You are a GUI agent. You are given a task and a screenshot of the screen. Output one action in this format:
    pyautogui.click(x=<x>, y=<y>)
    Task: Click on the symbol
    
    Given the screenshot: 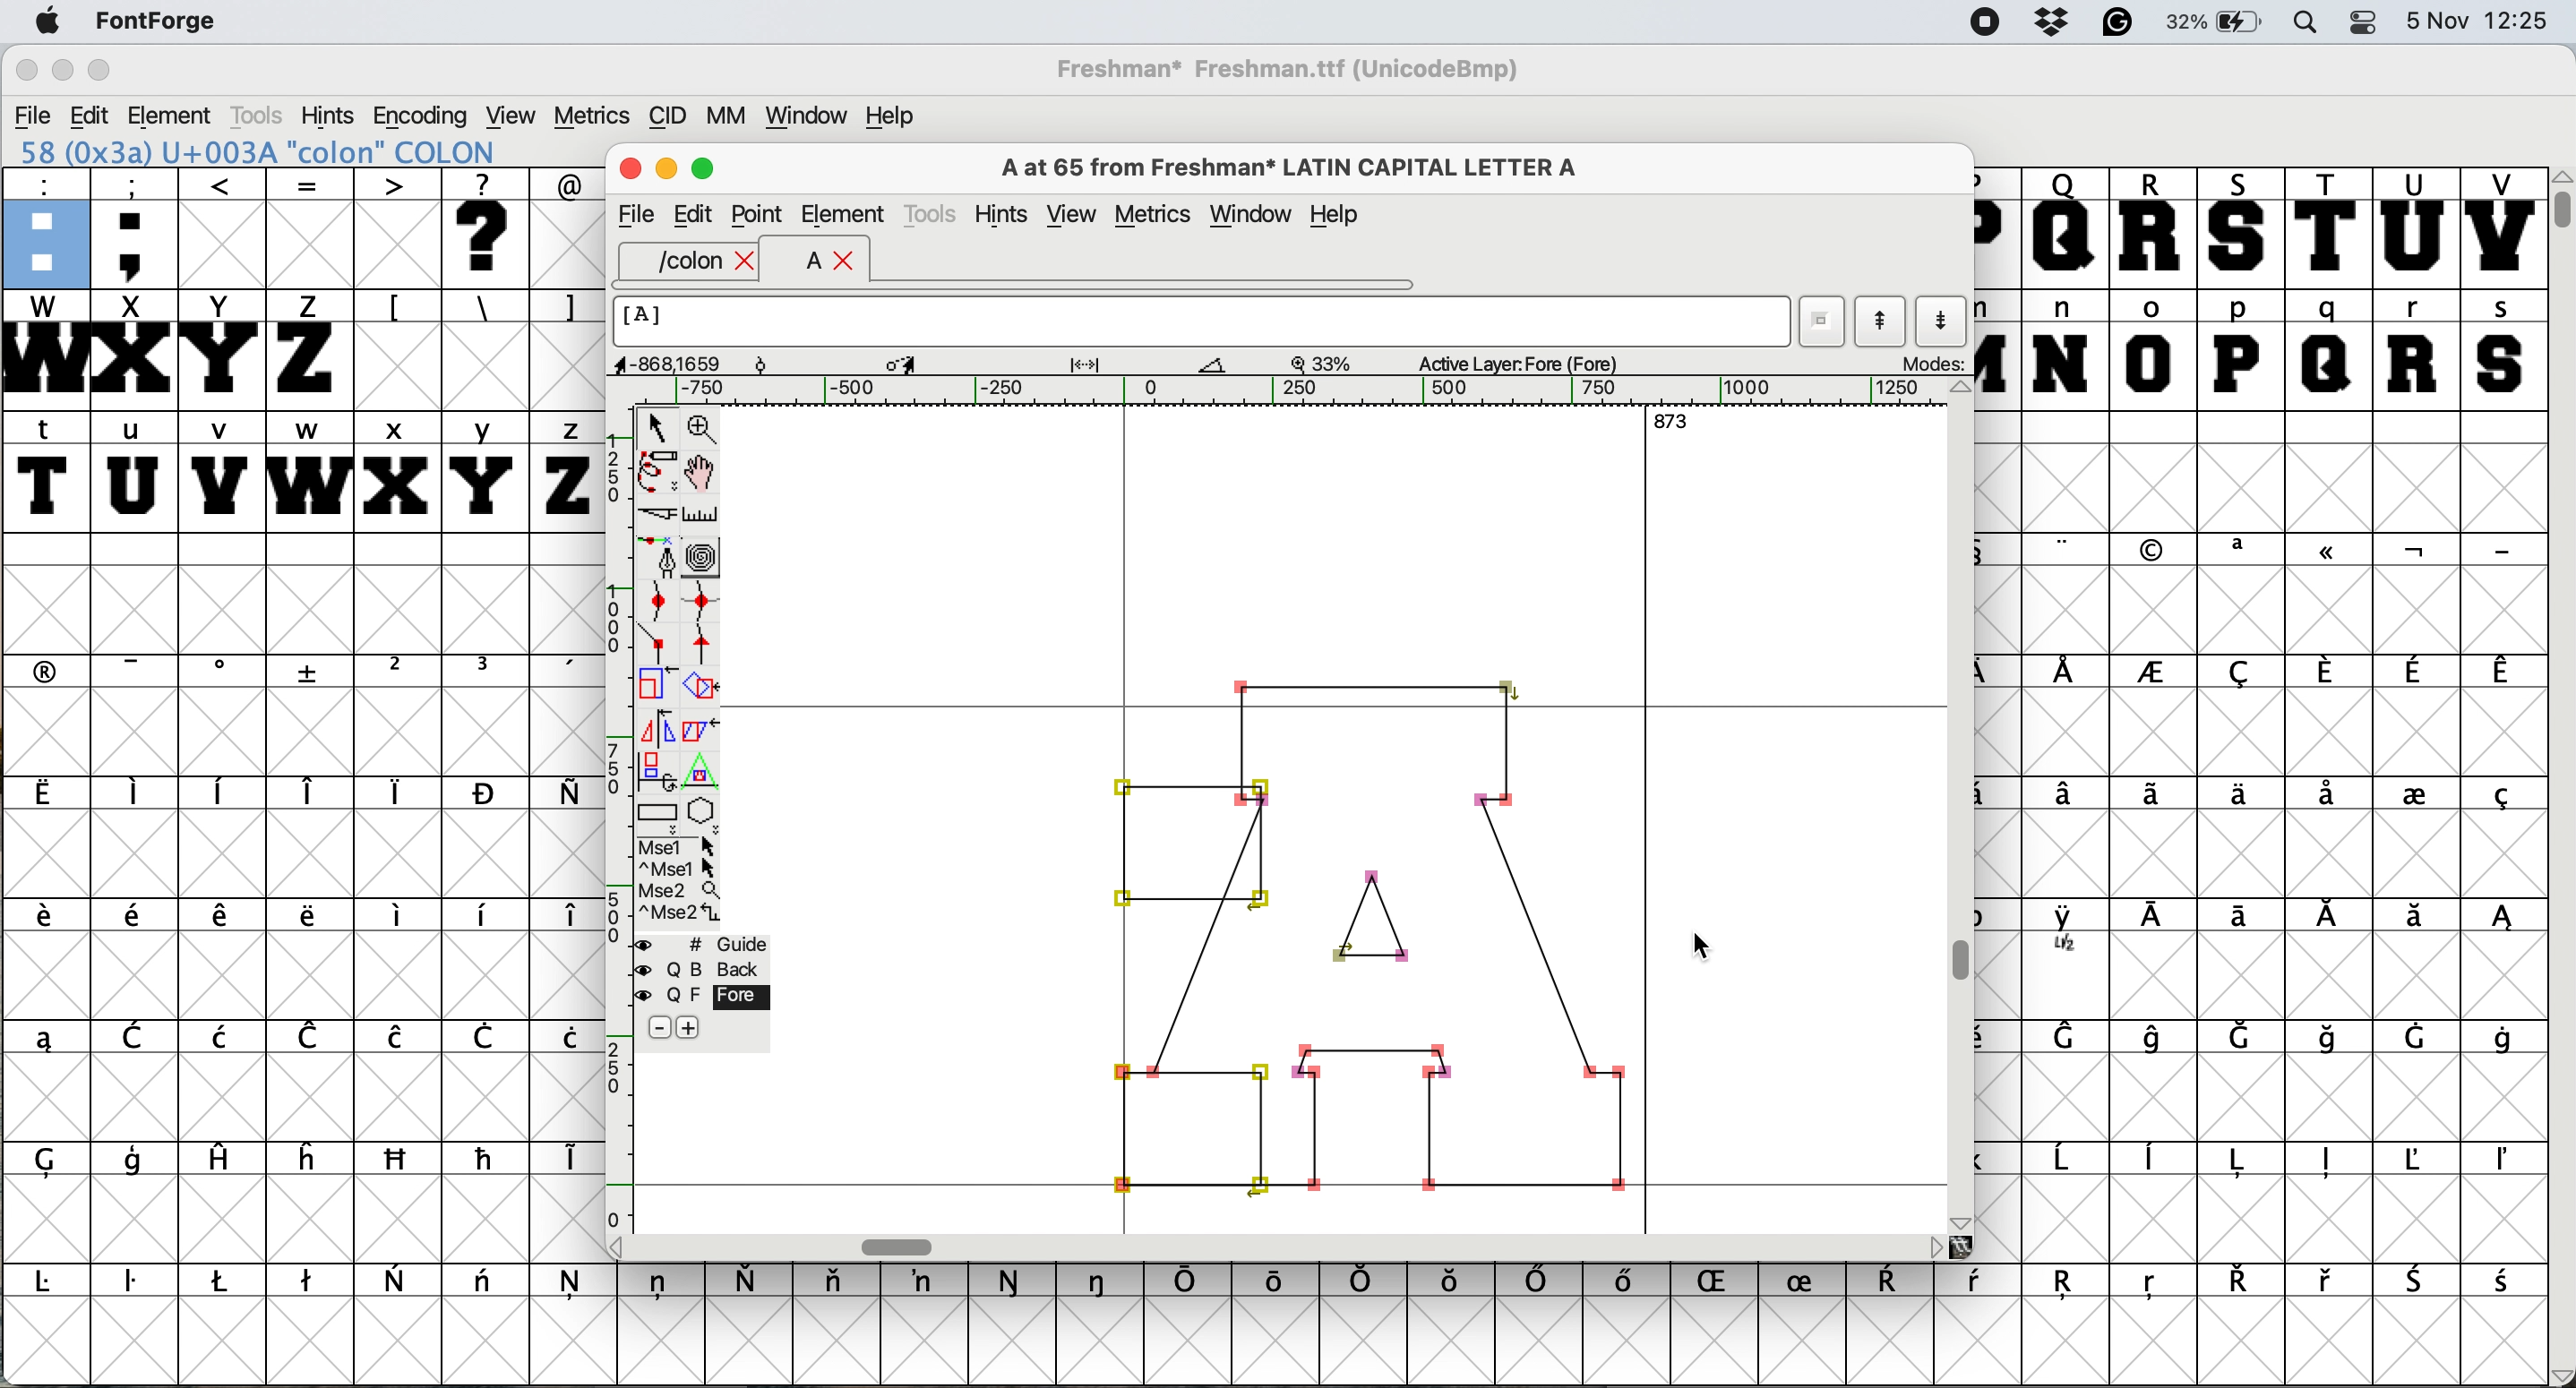 What is the action you would take?
    pyautogui.click(x=2234, y=793)
    